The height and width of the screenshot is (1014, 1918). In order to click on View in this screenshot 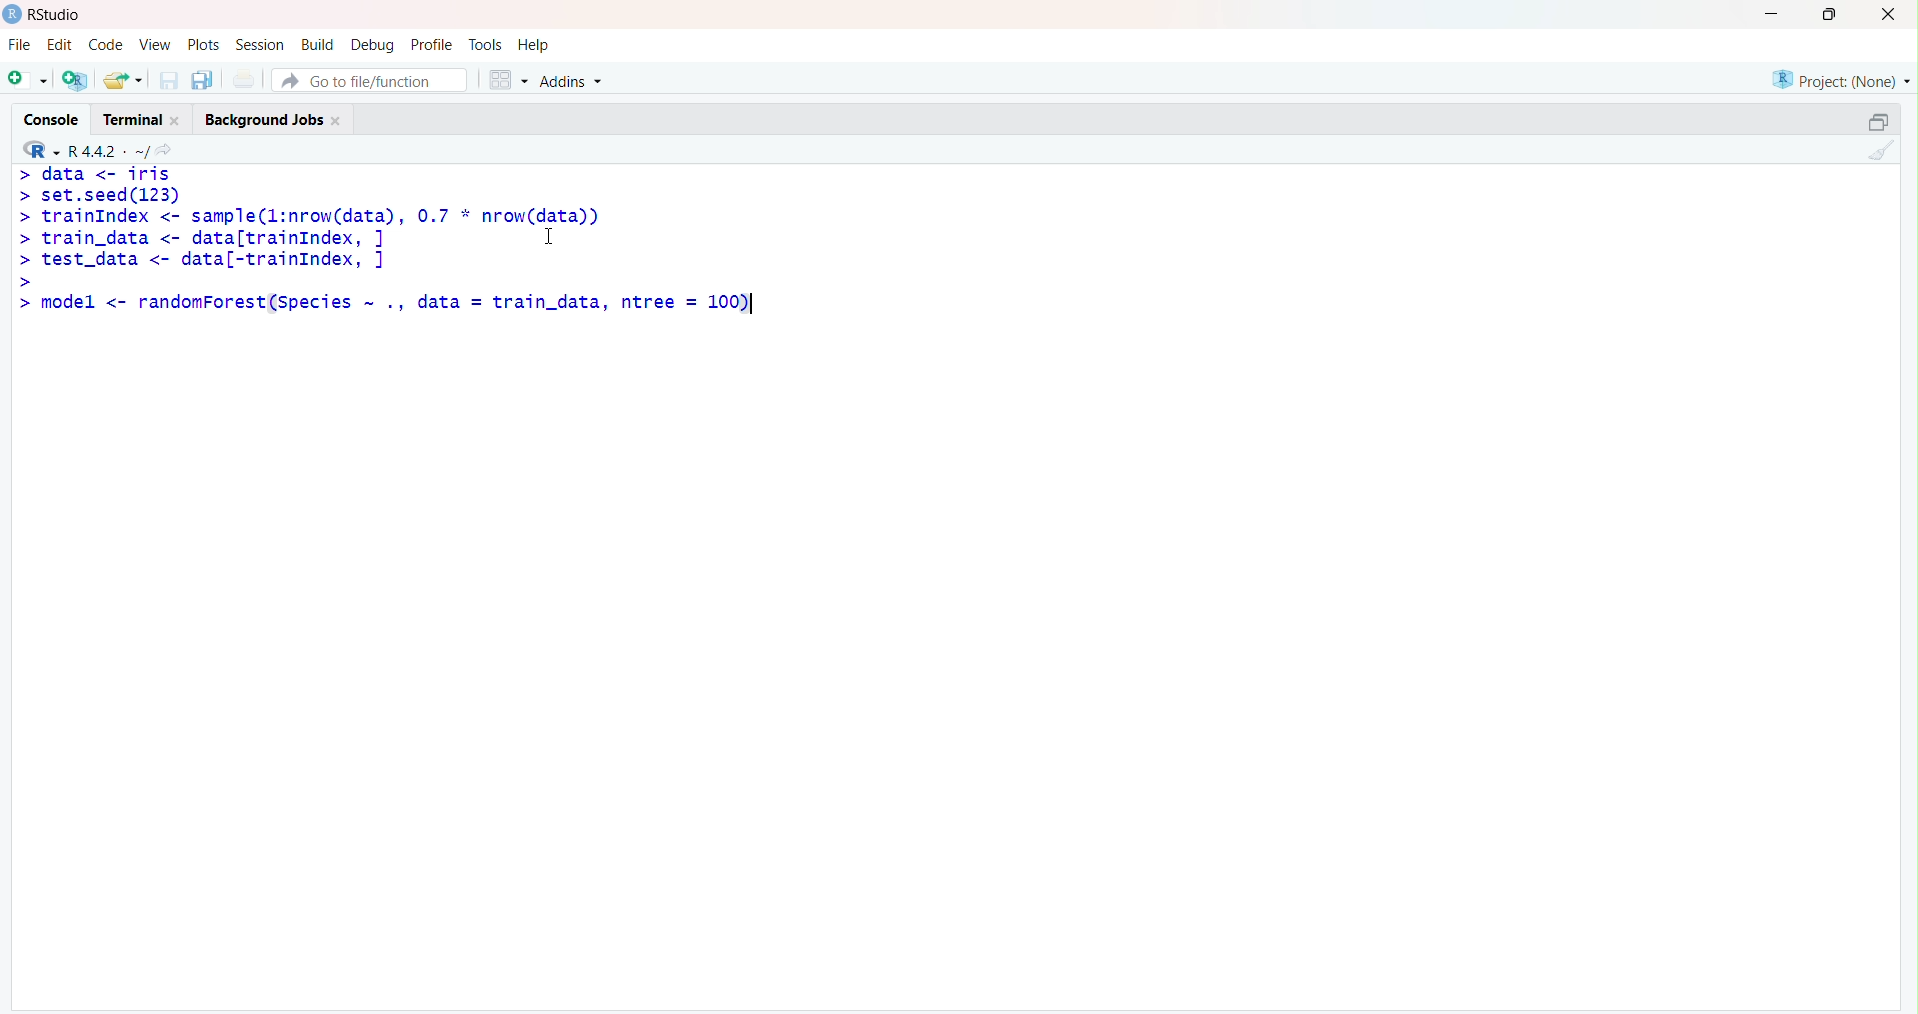, I will do `click(153, 45)`.